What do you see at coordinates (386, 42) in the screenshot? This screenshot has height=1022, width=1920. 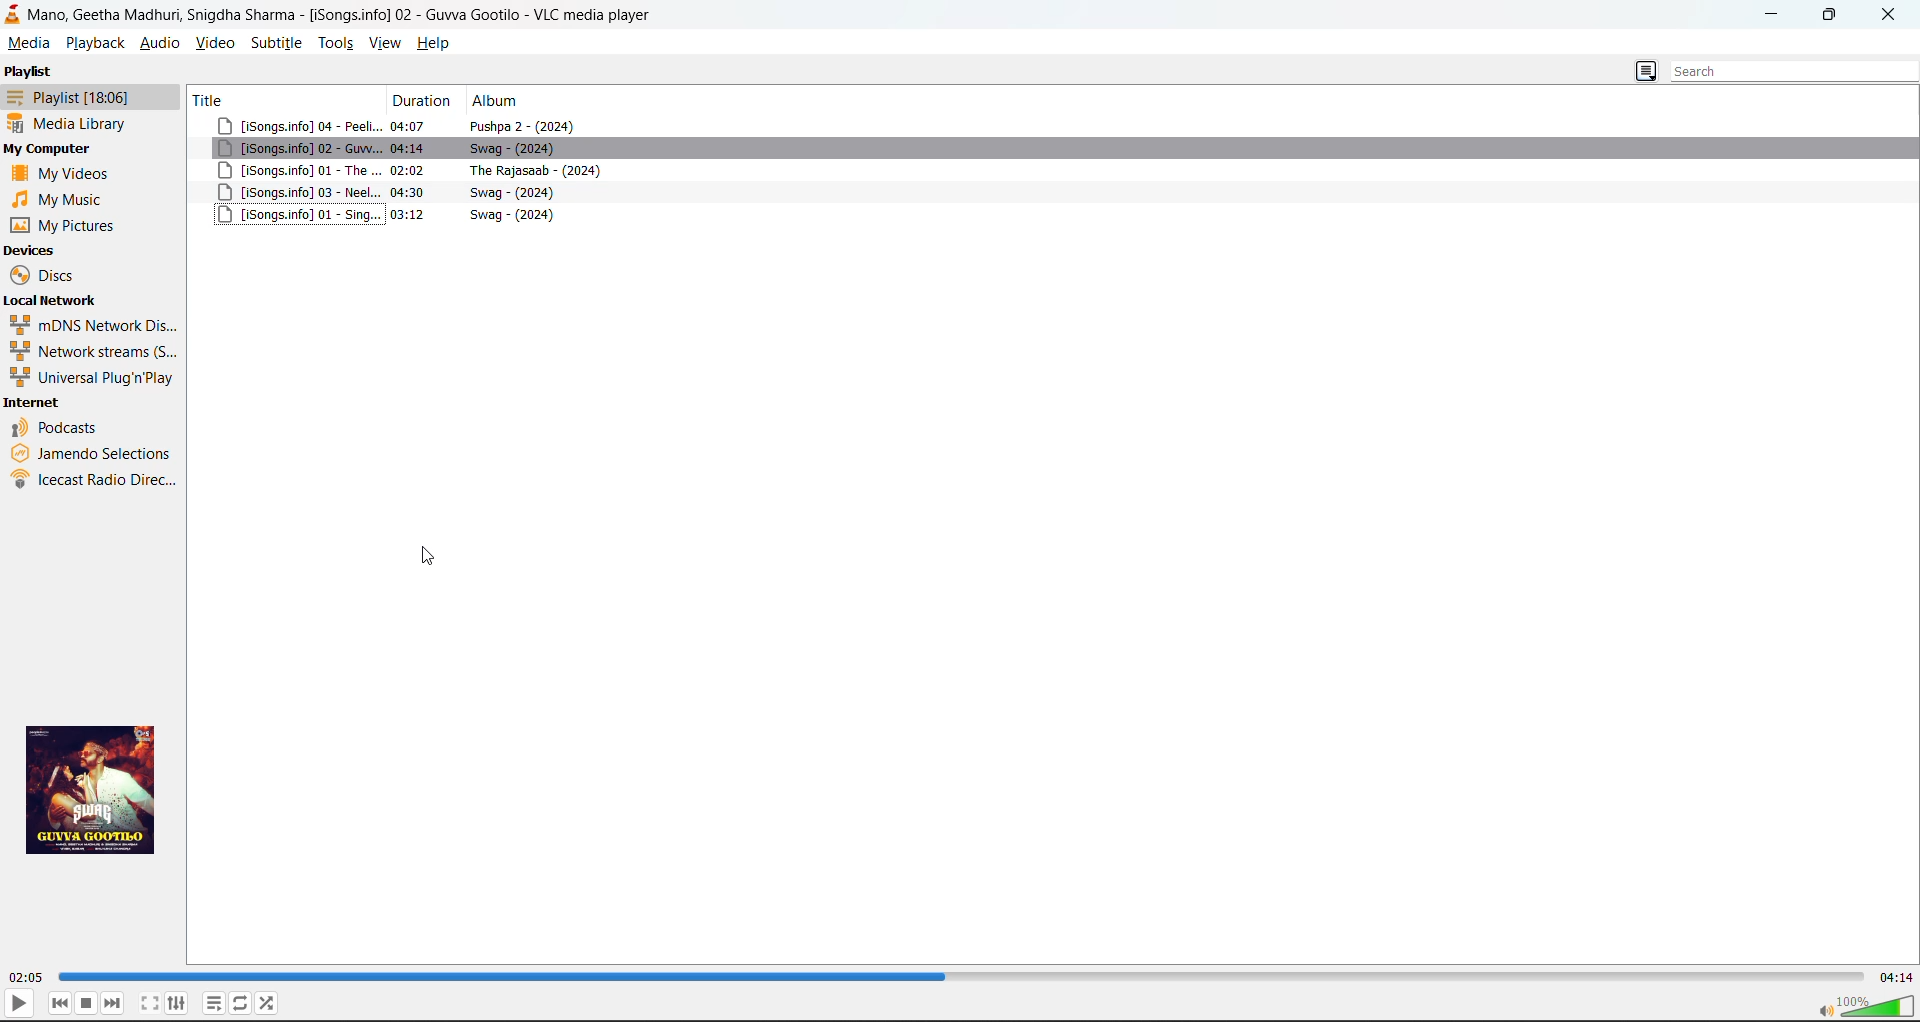 I see `view` at bounding box center [386, 42].